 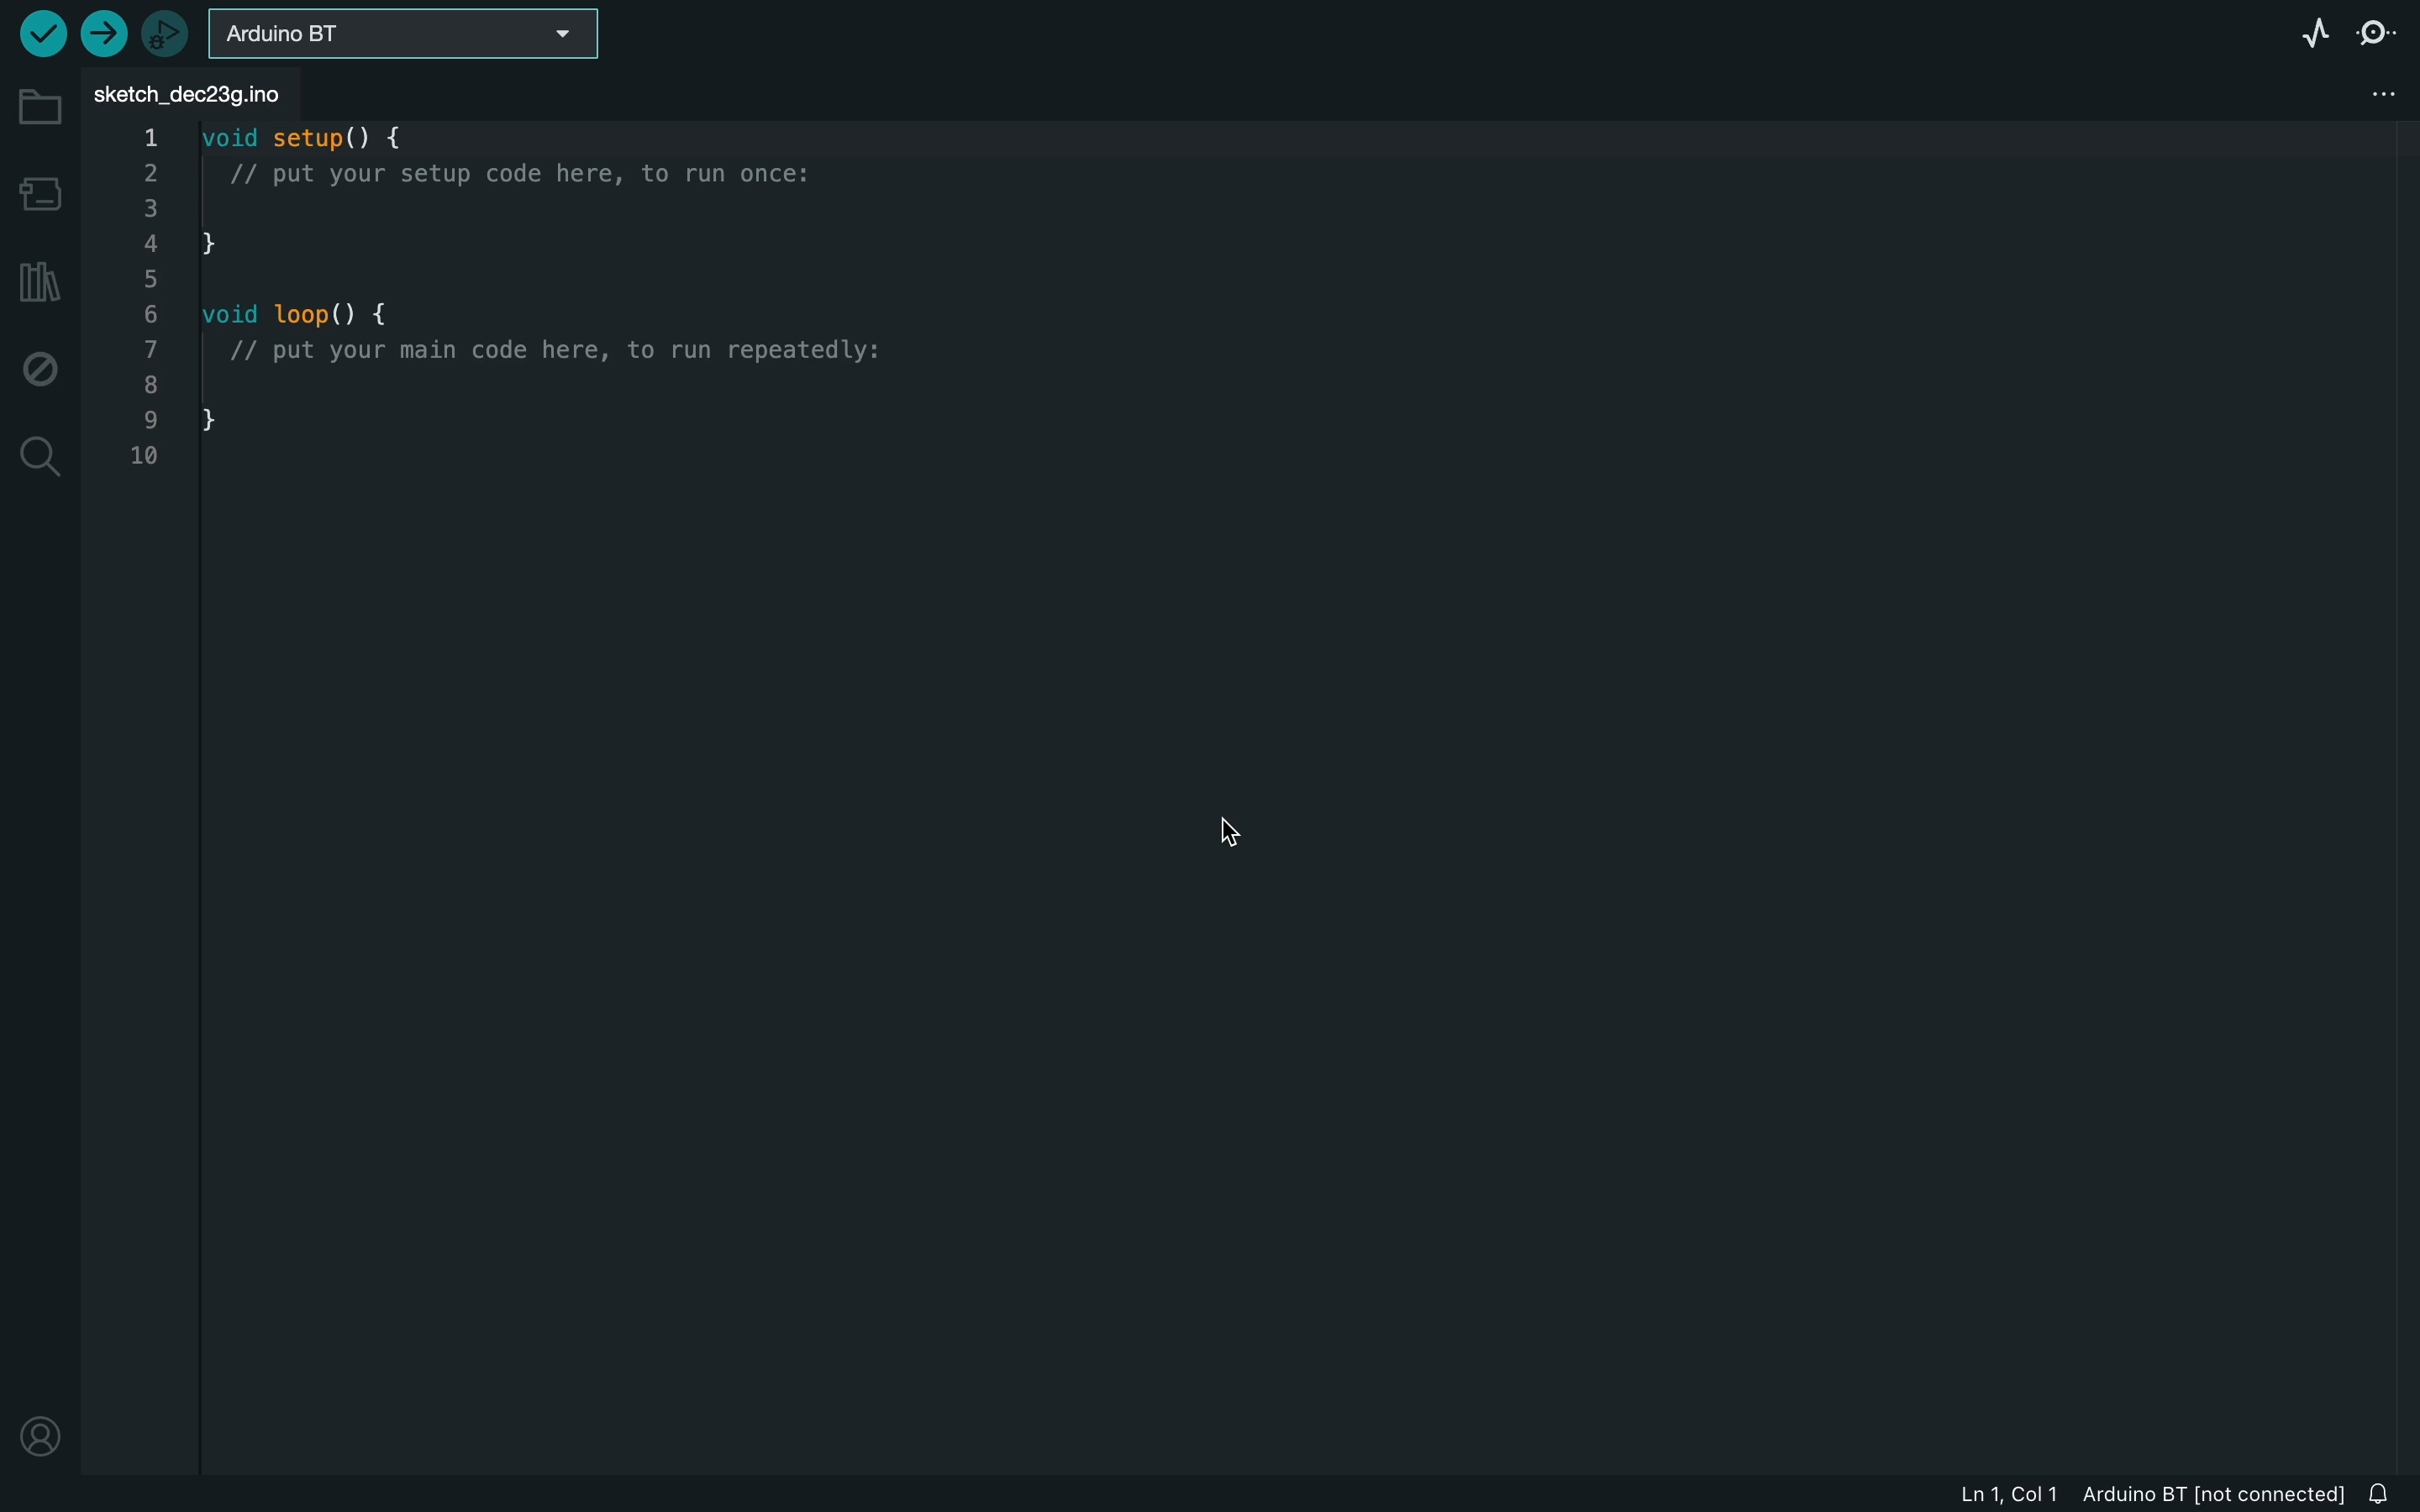 I want to click on debug, so click(x=41, y=369).